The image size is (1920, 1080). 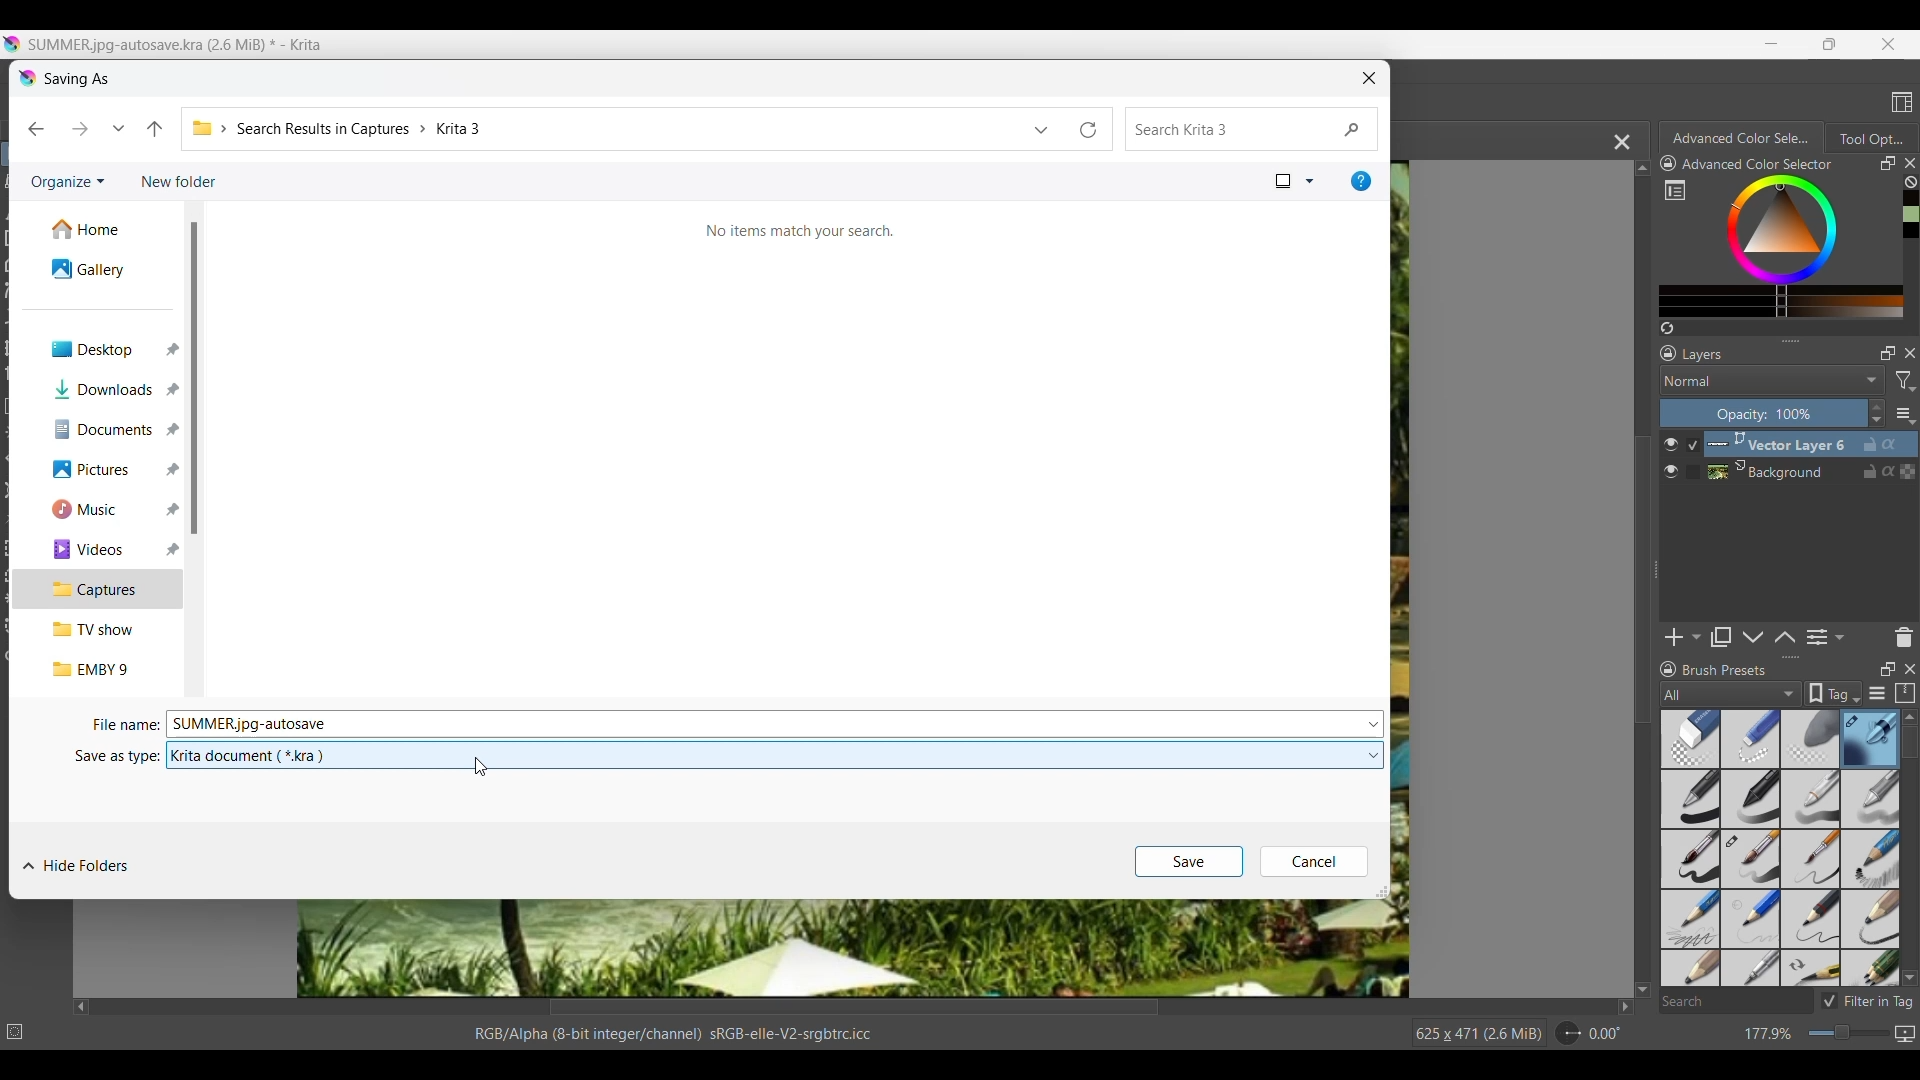 I want to click on Duplicate layer/mask, so click(x=1720, y=637).